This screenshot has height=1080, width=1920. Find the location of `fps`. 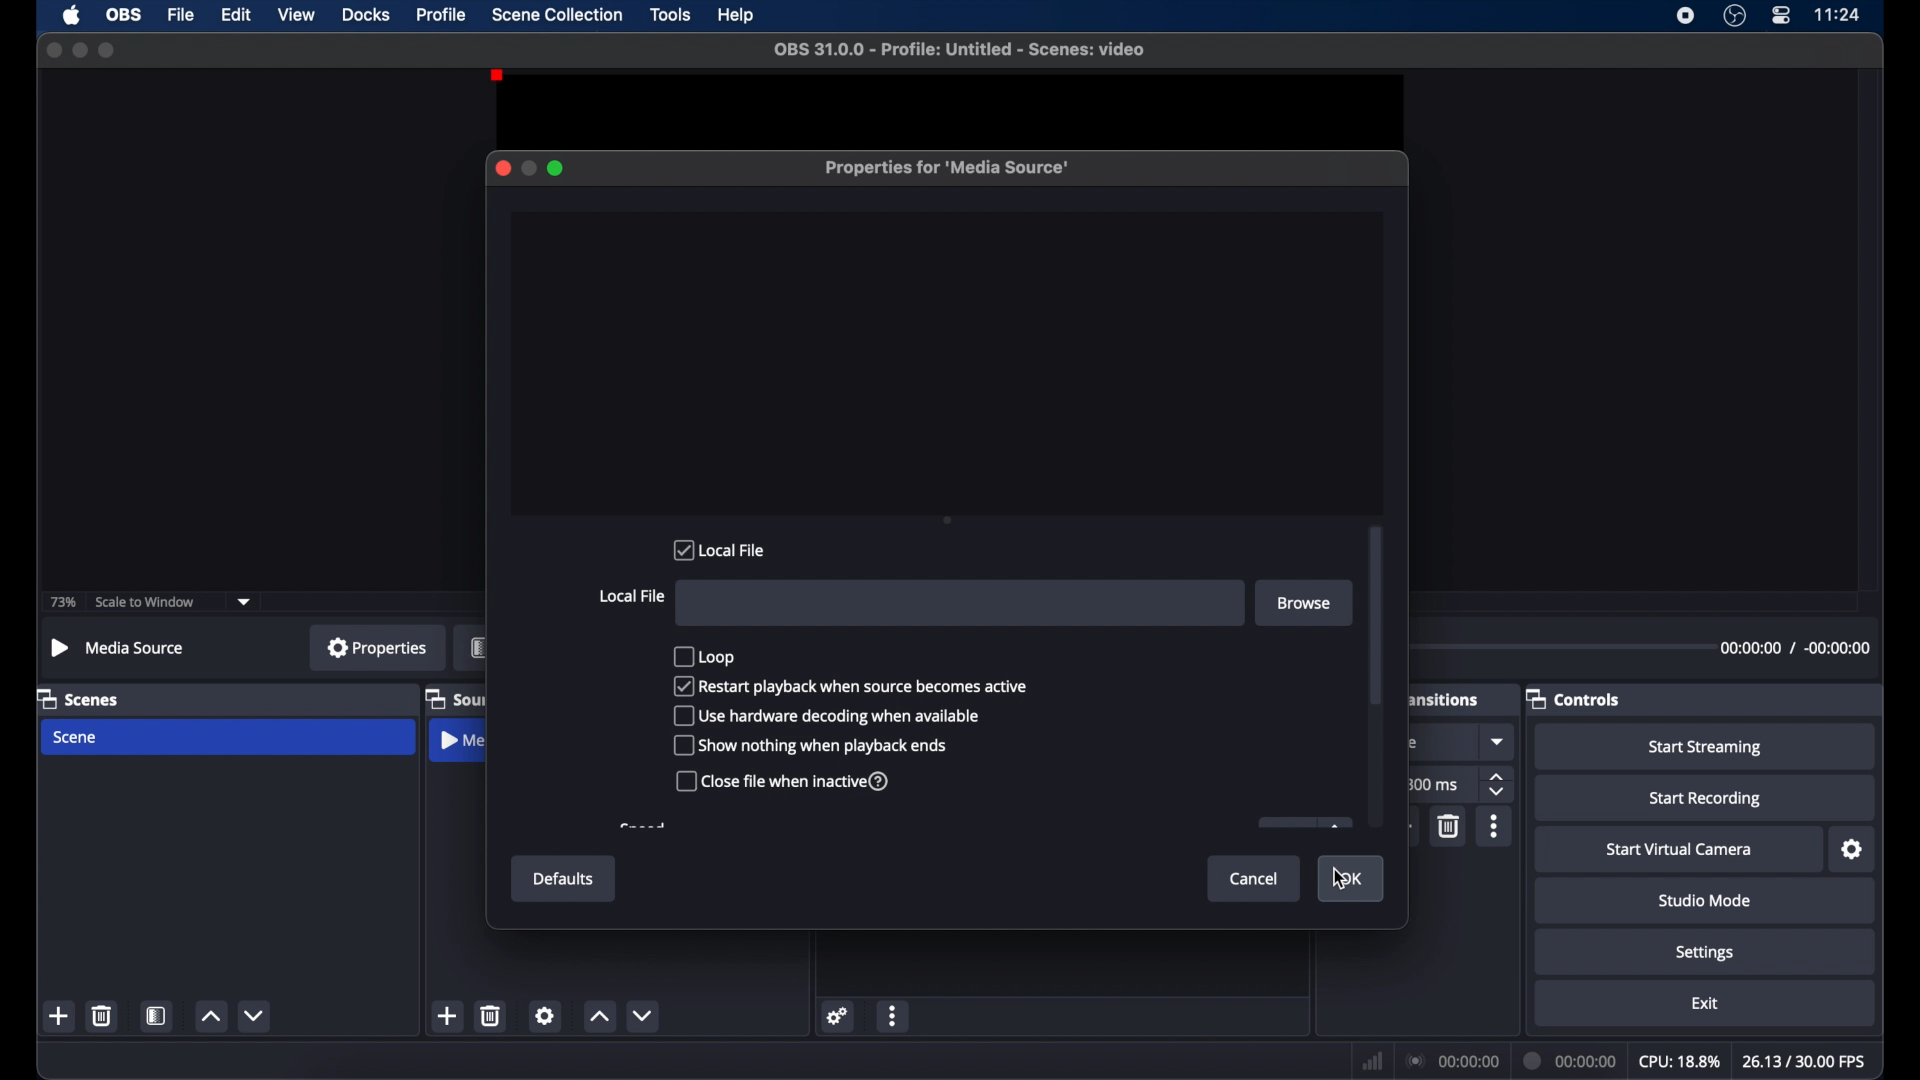

fps is located at coordinates (1804, 1061).